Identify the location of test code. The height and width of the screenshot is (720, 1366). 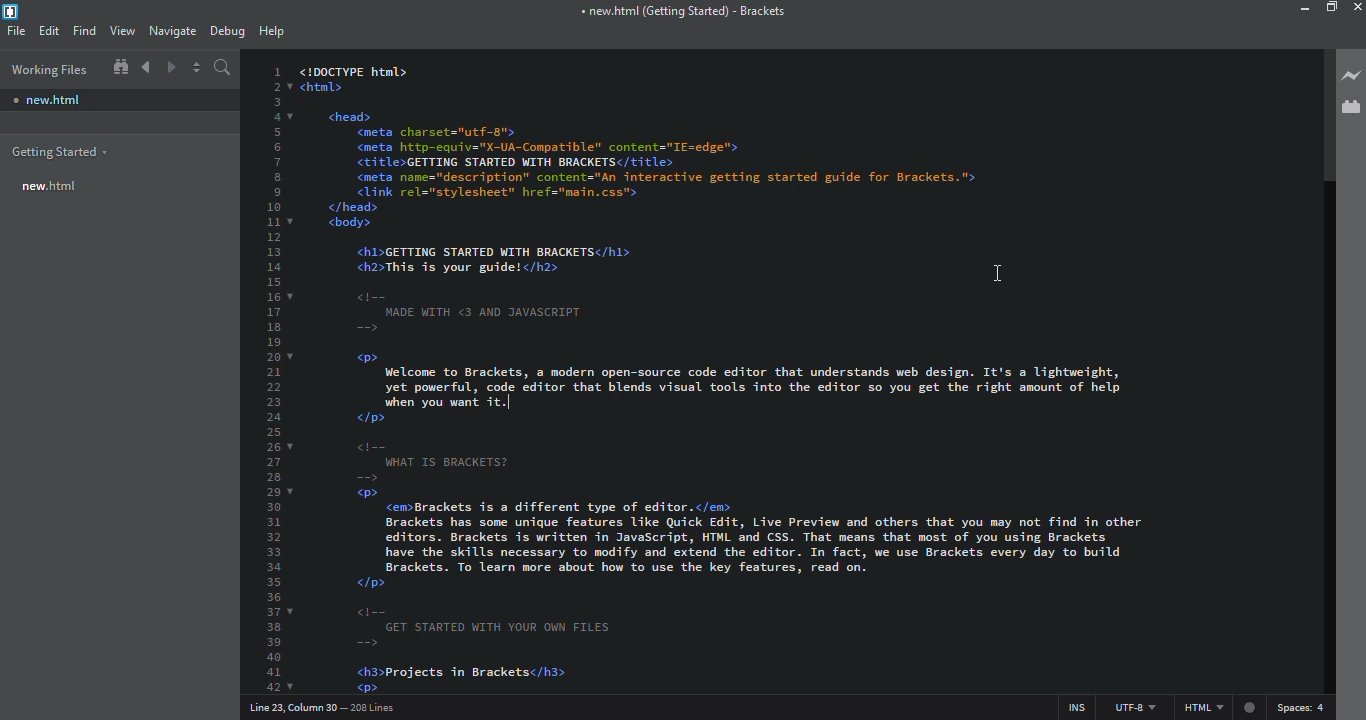
(492, 296).